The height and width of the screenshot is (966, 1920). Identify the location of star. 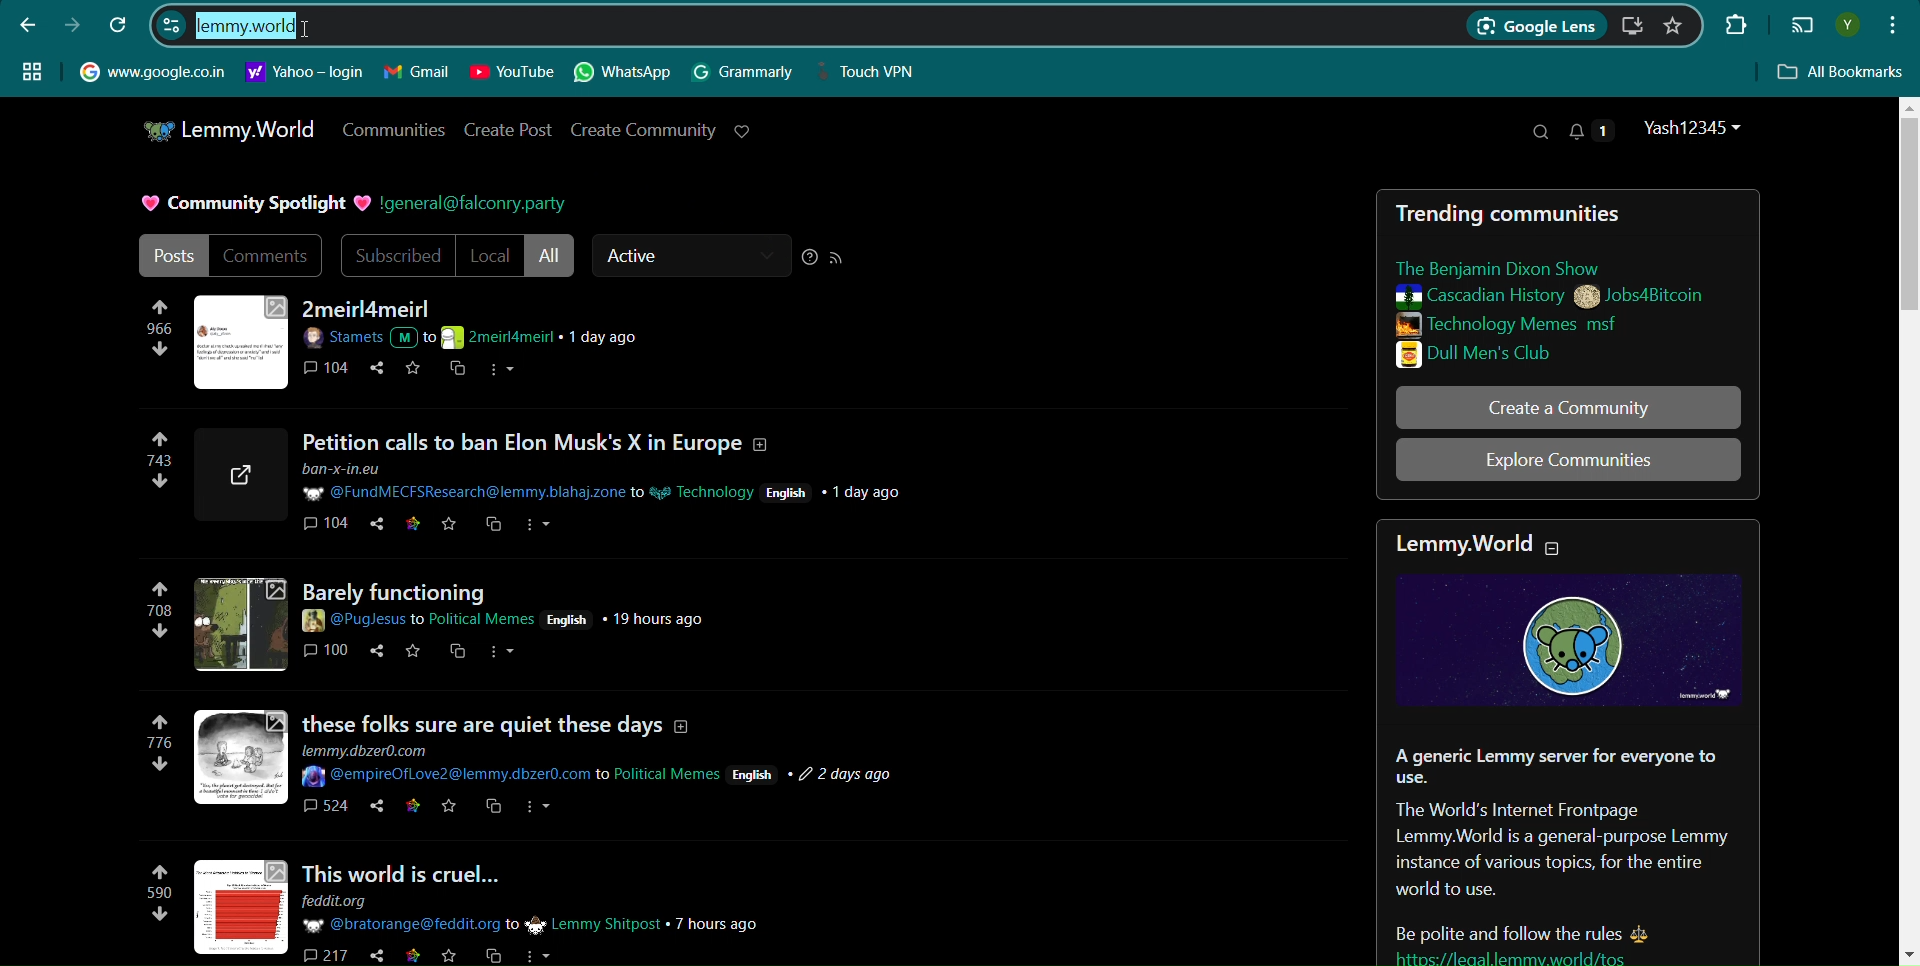
(412, 653).